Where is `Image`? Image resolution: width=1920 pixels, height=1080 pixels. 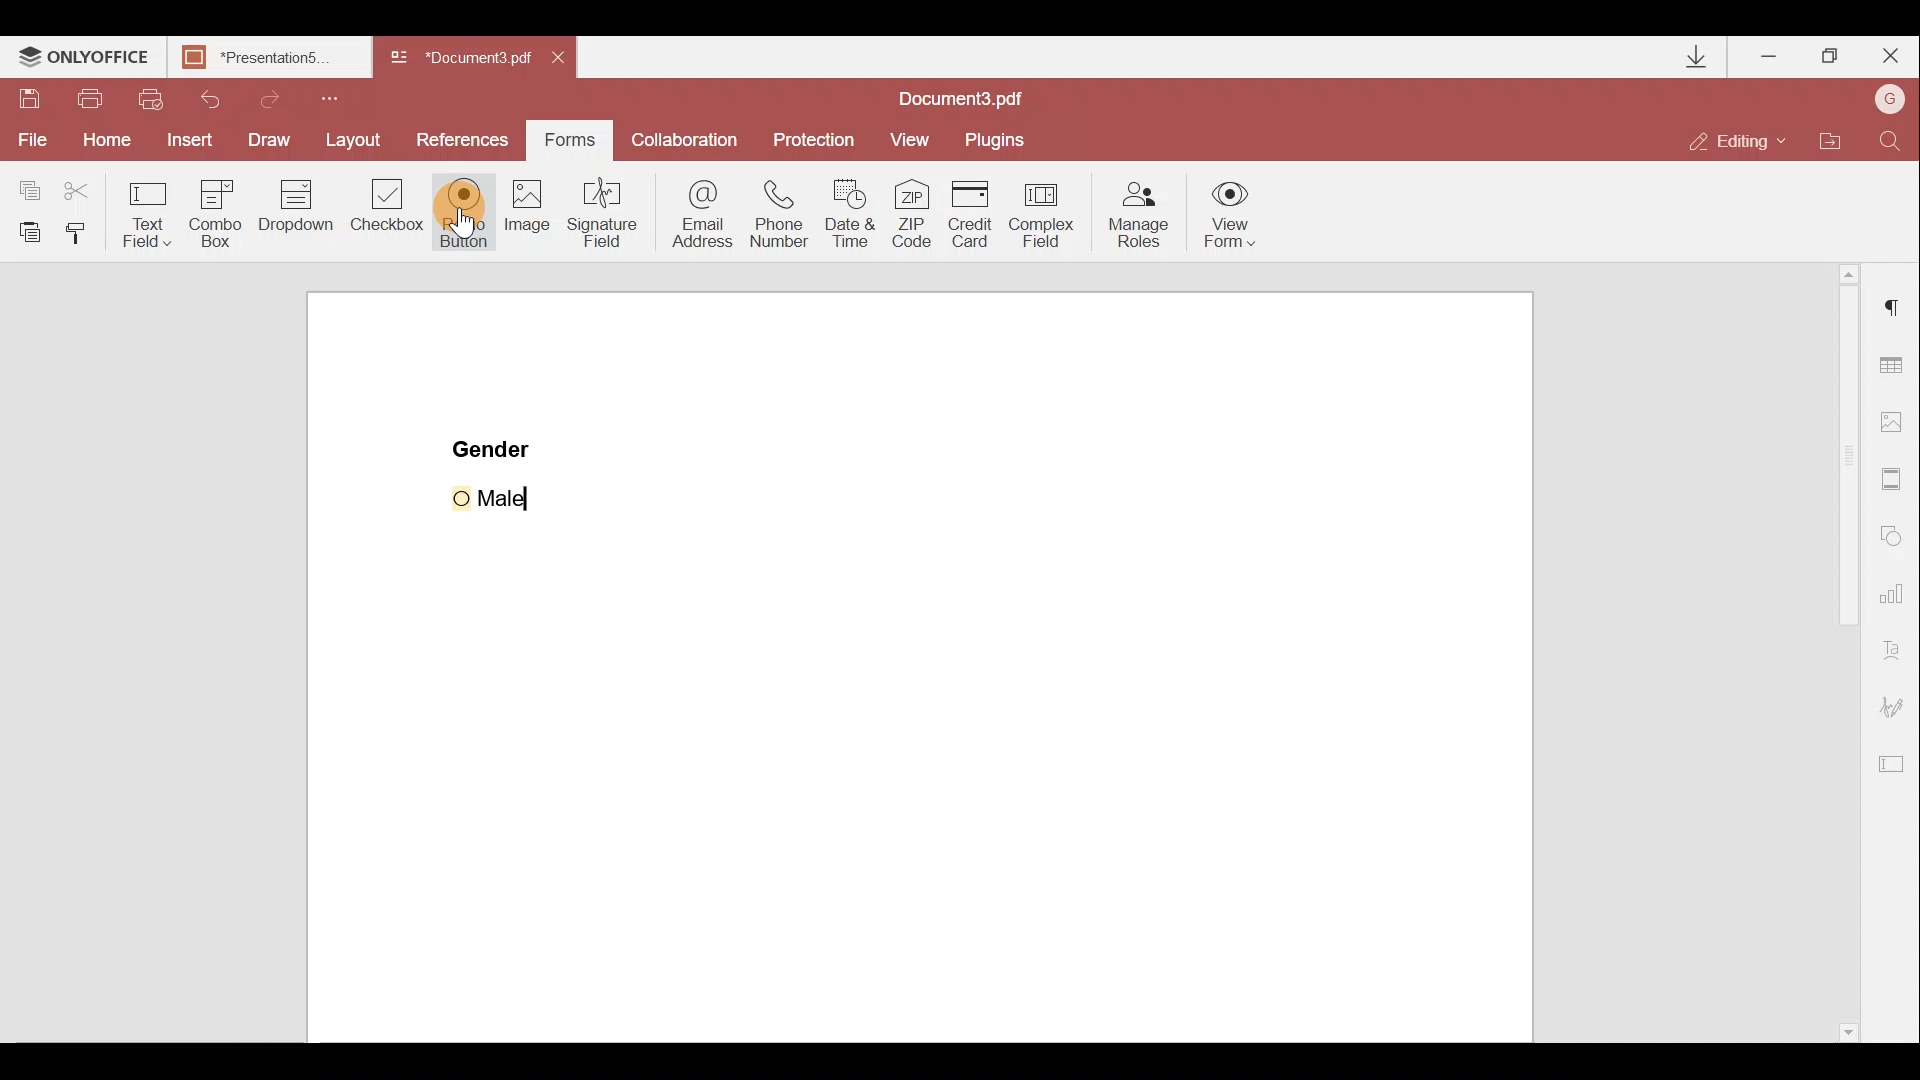 Image is located at coordinates (529, 226).